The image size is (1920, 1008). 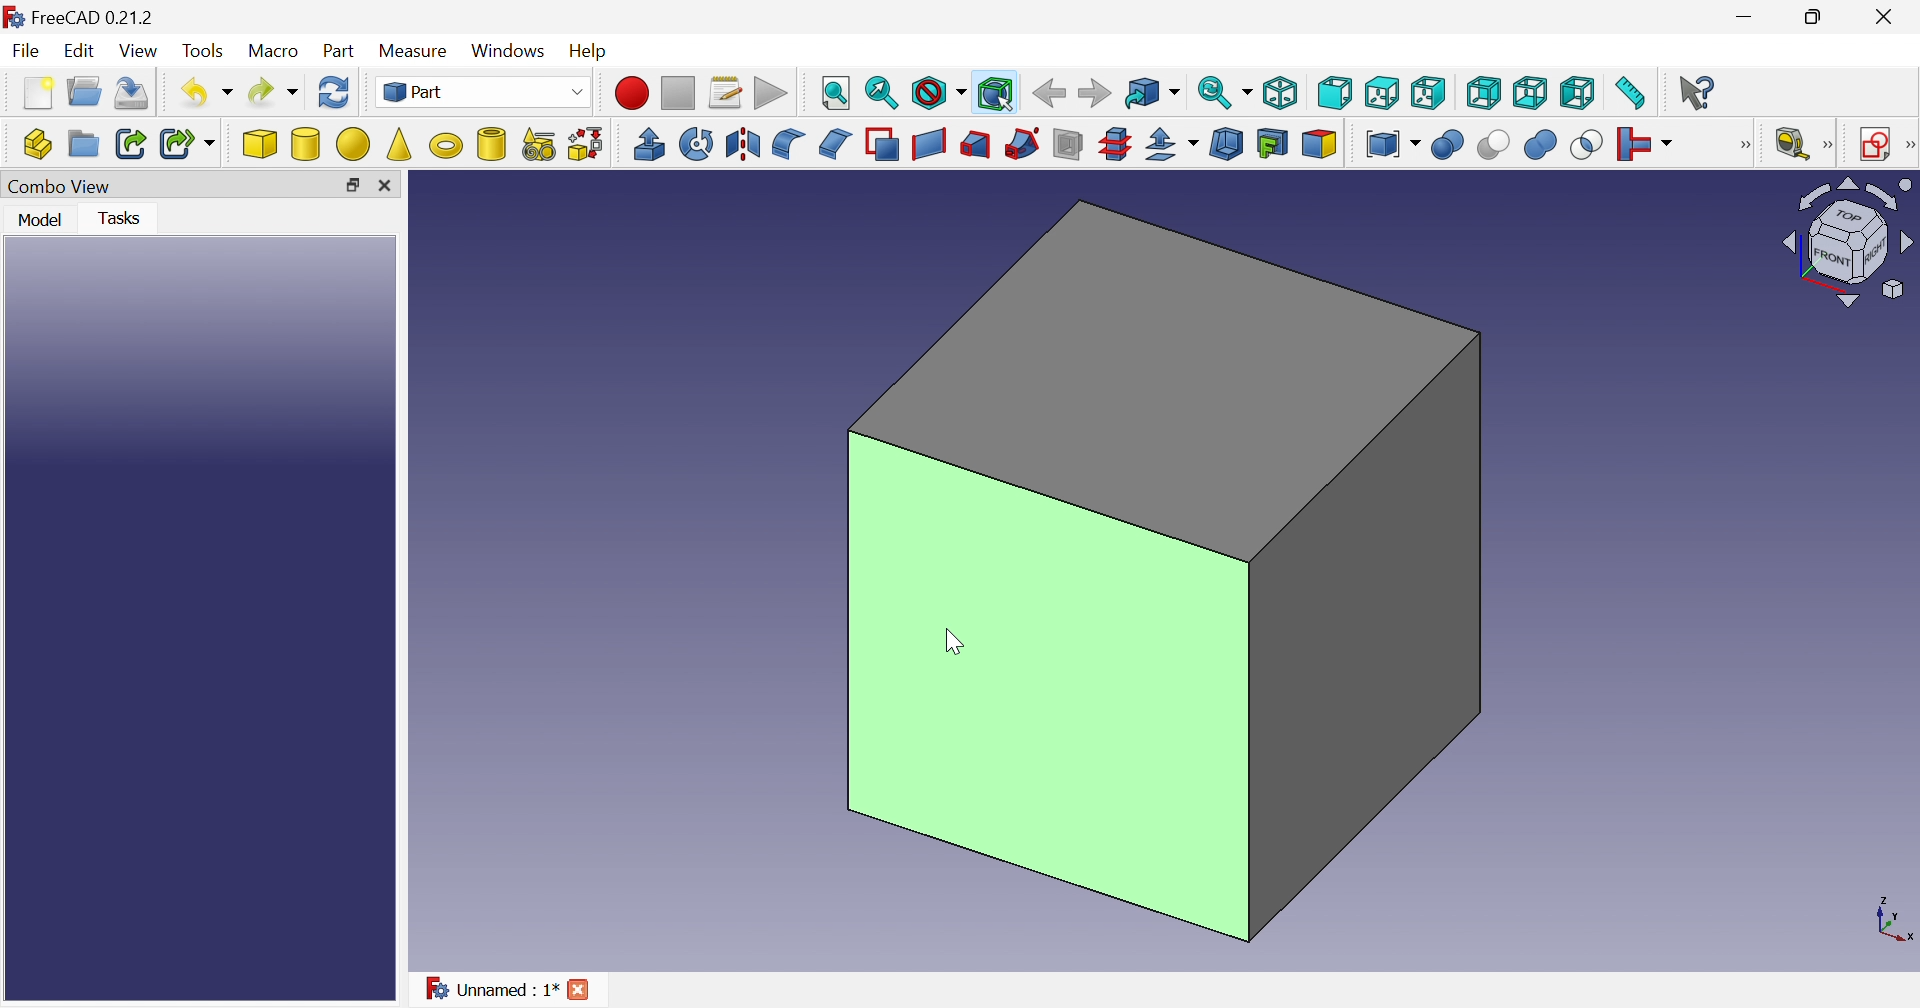 I want to click on Box bounding, so click(x=997, y=95).